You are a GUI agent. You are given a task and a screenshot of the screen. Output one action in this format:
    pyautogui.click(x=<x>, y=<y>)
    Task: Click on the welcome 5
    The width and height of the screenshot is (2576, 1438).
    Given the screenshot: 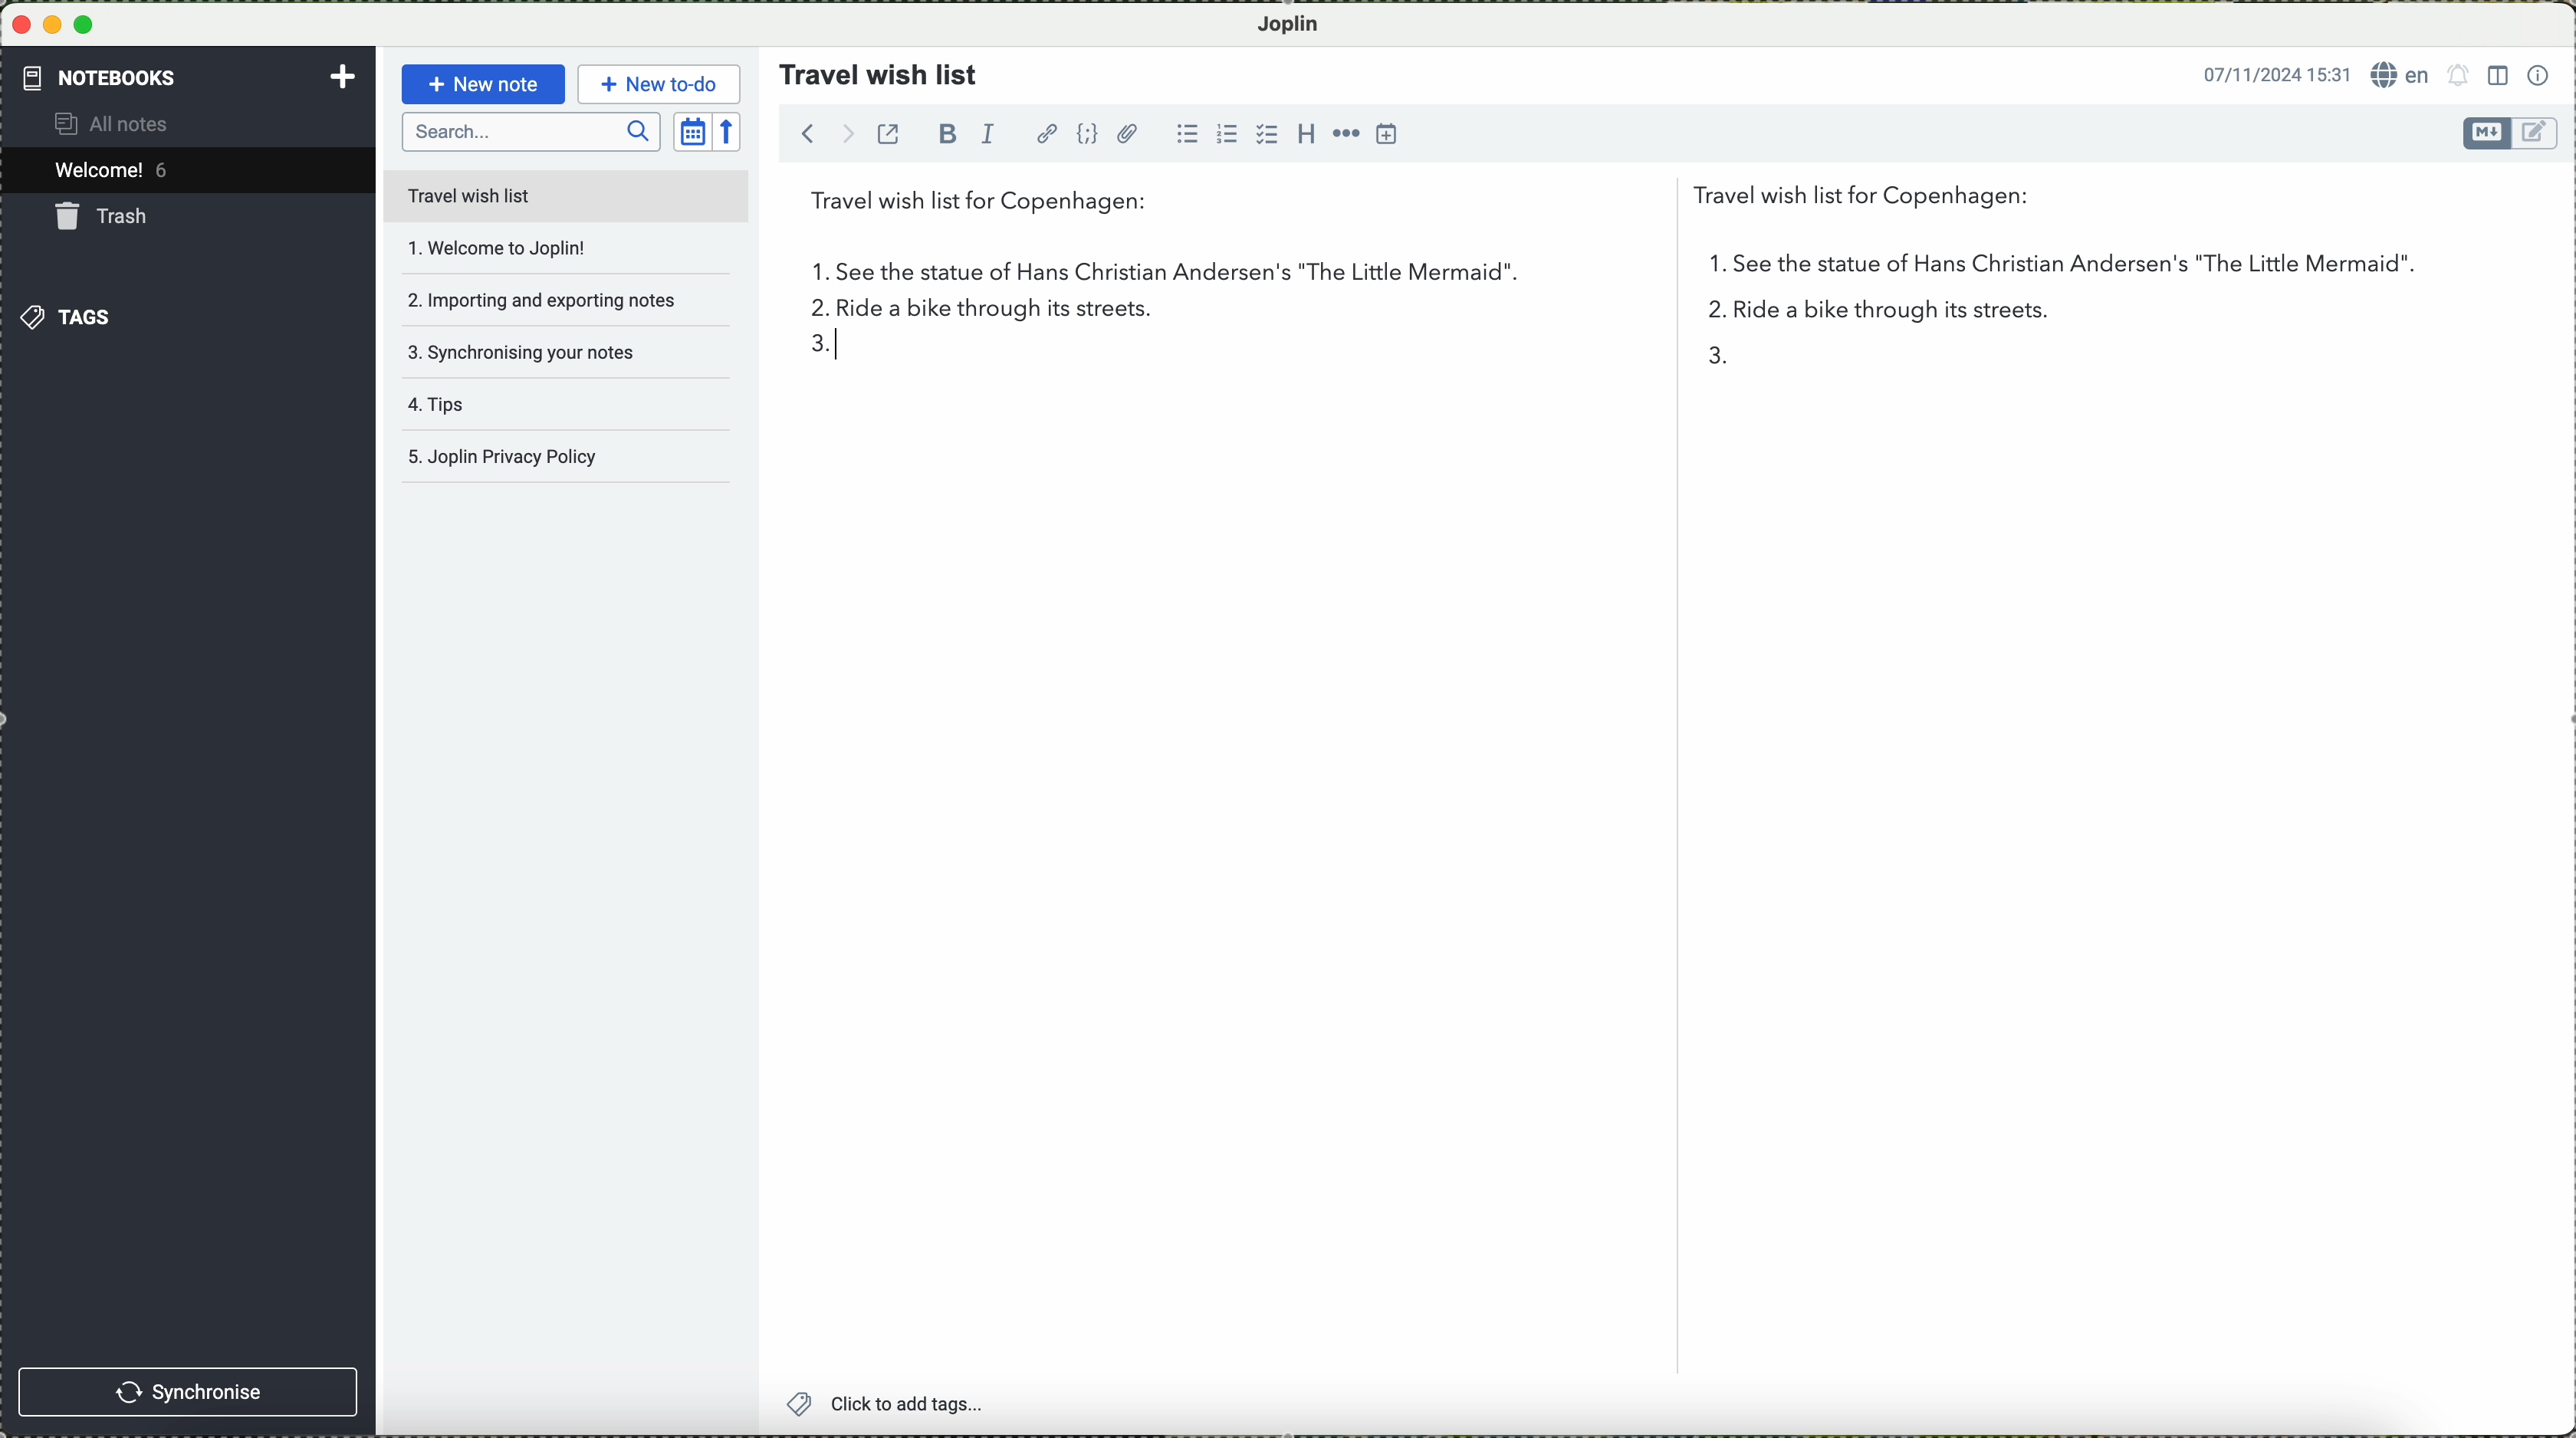 What is the action you would take?
    pyautogui.click(x=117, y=173)
    